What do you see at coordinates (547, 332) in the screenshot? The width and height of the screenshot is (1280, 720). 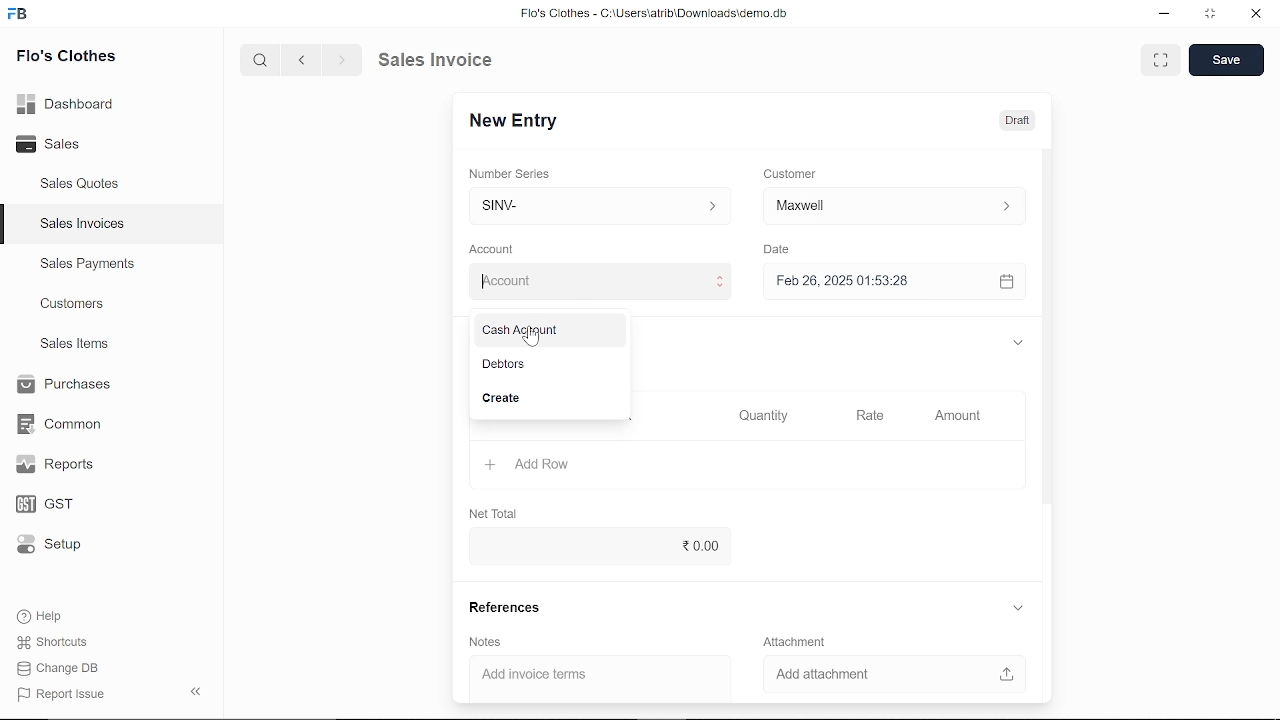 I see `Cash Agfiqunt` at bounding box center [547, 332].